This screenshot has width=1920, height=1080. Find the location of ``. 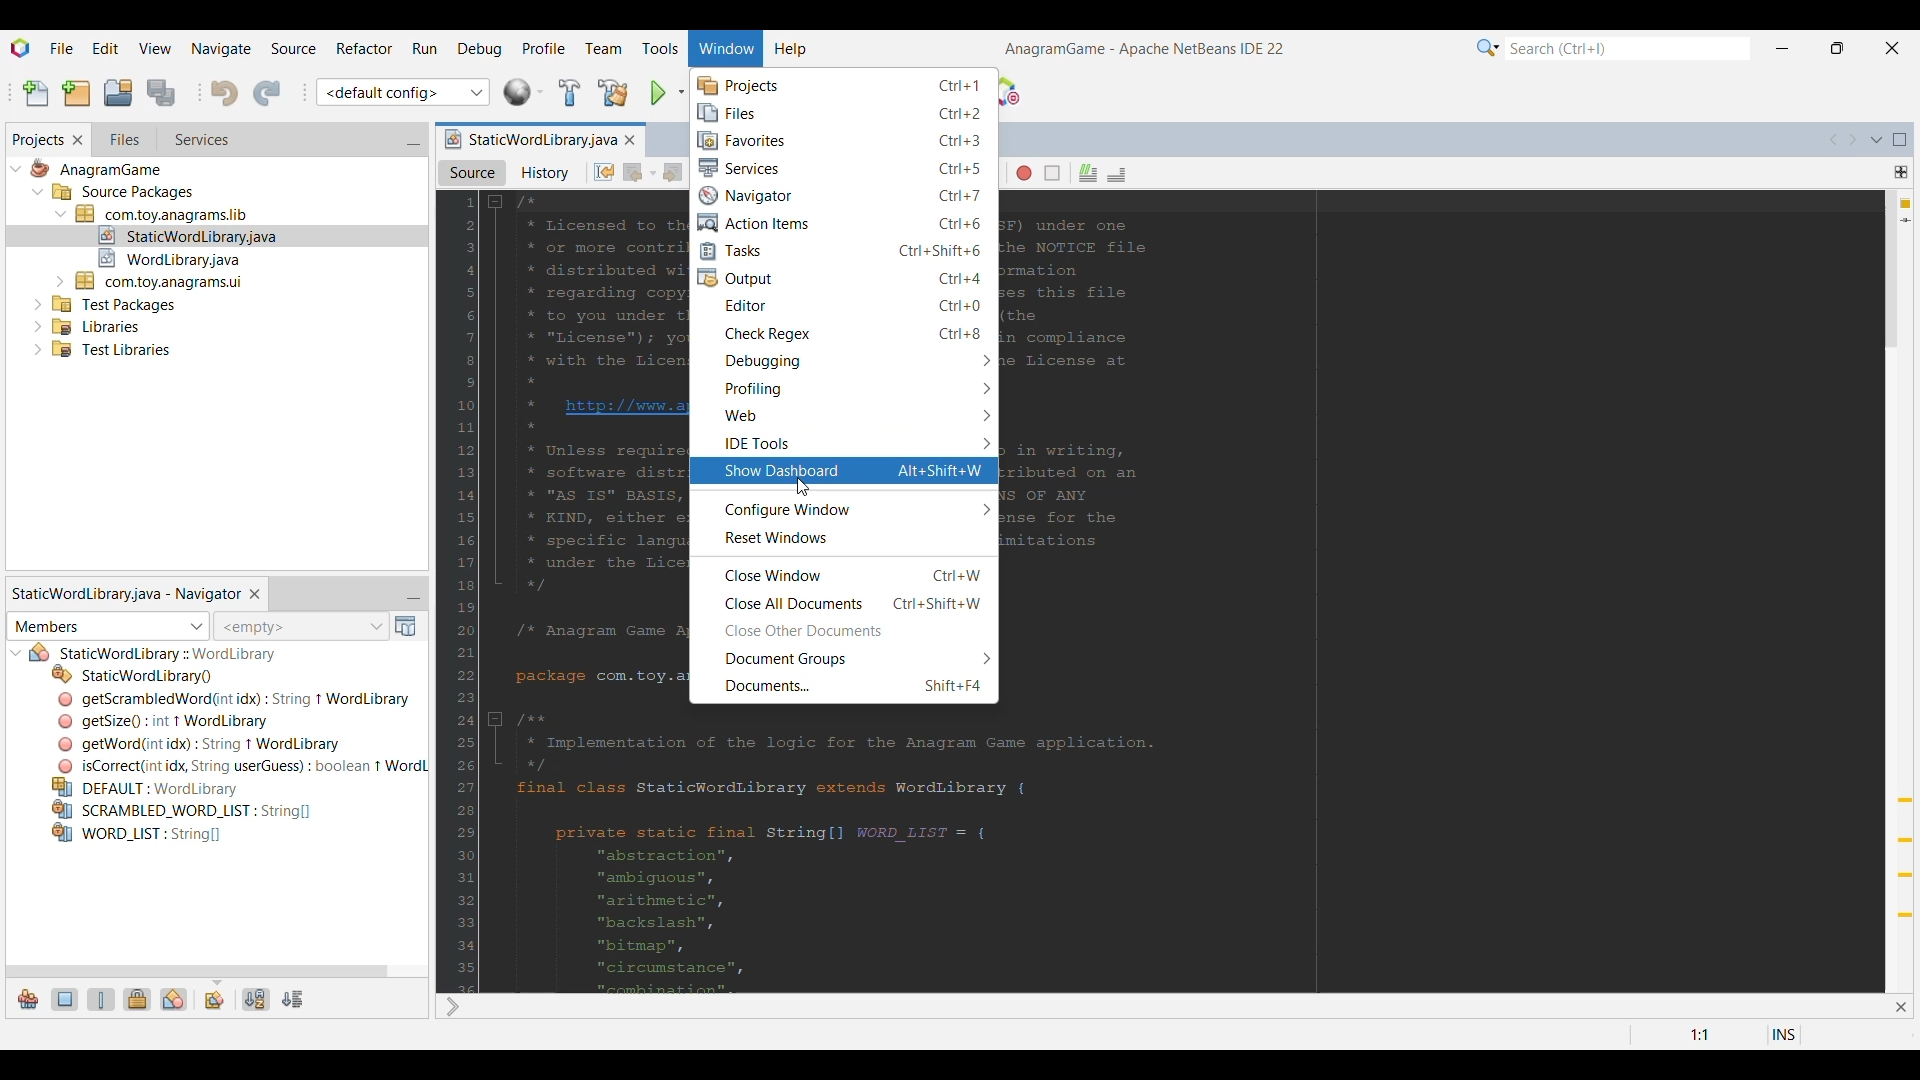

 is located at coordinates (95, 324).